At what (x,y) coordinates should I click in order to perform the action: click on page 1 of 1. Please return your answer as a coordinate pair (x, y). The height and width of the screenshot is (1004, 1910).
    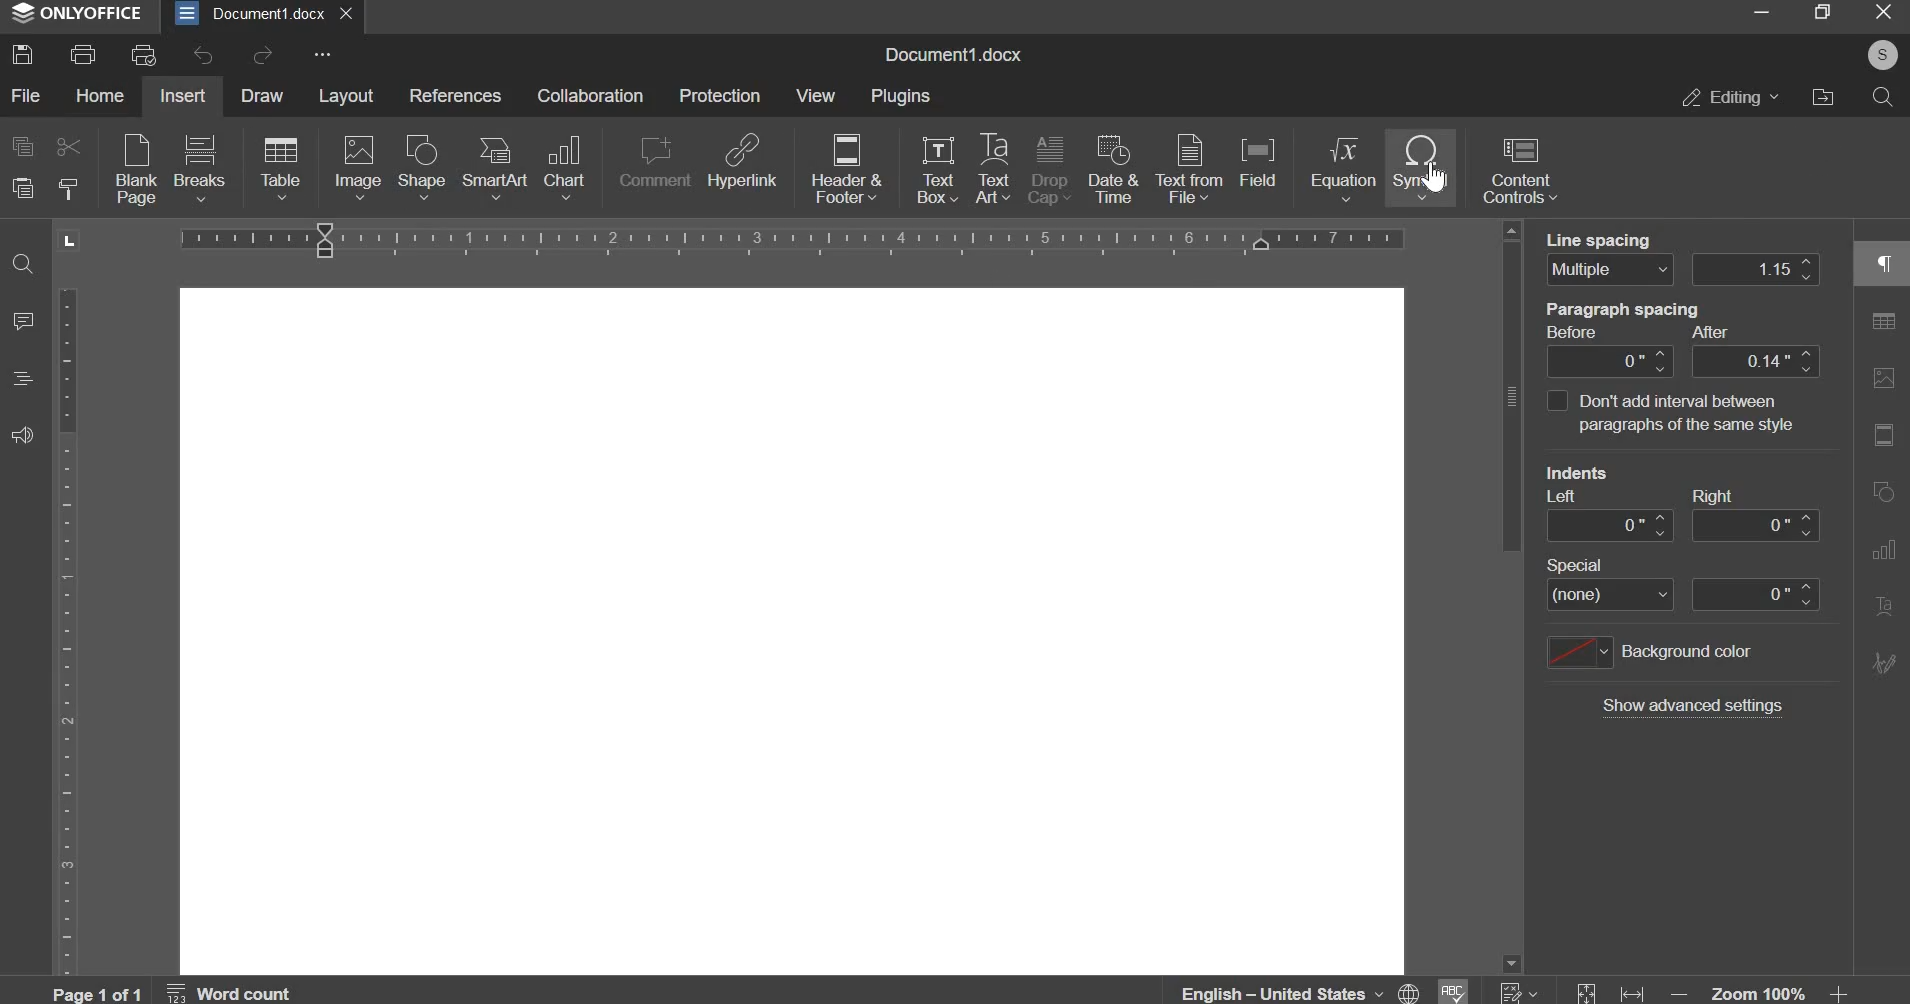
    Looking at the image, I should click on (100, 993).